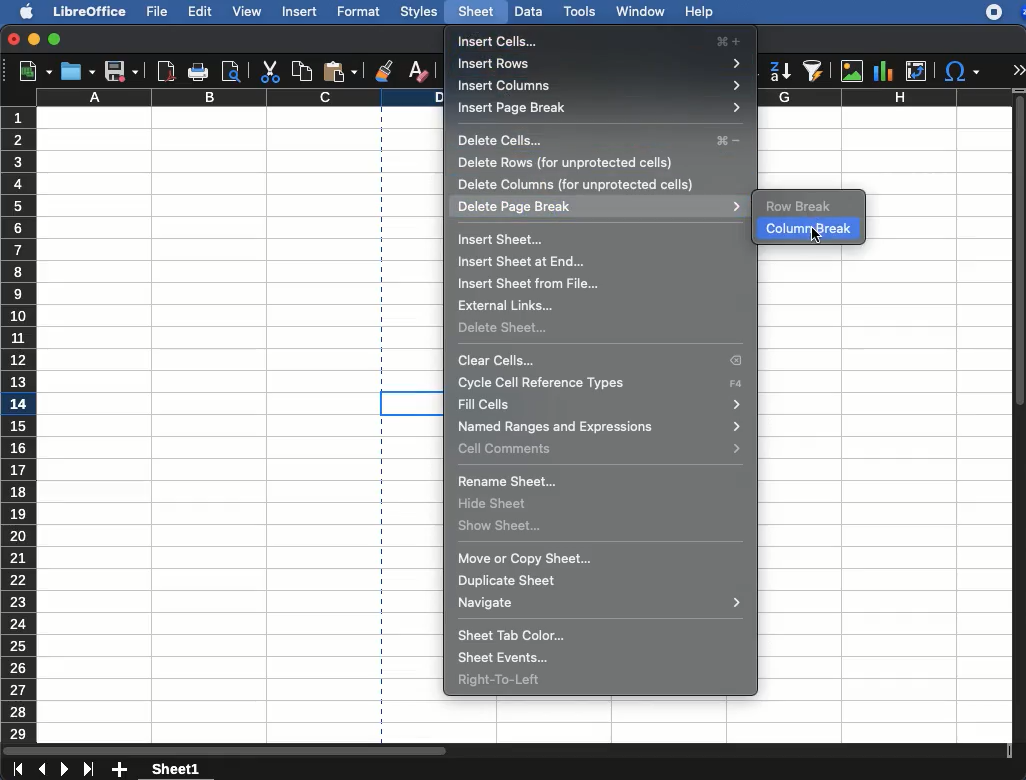 The image size is (1026, 780). Describe the element at coordinates (814, 71) in the screenshot. I see `autofilter` at that location.